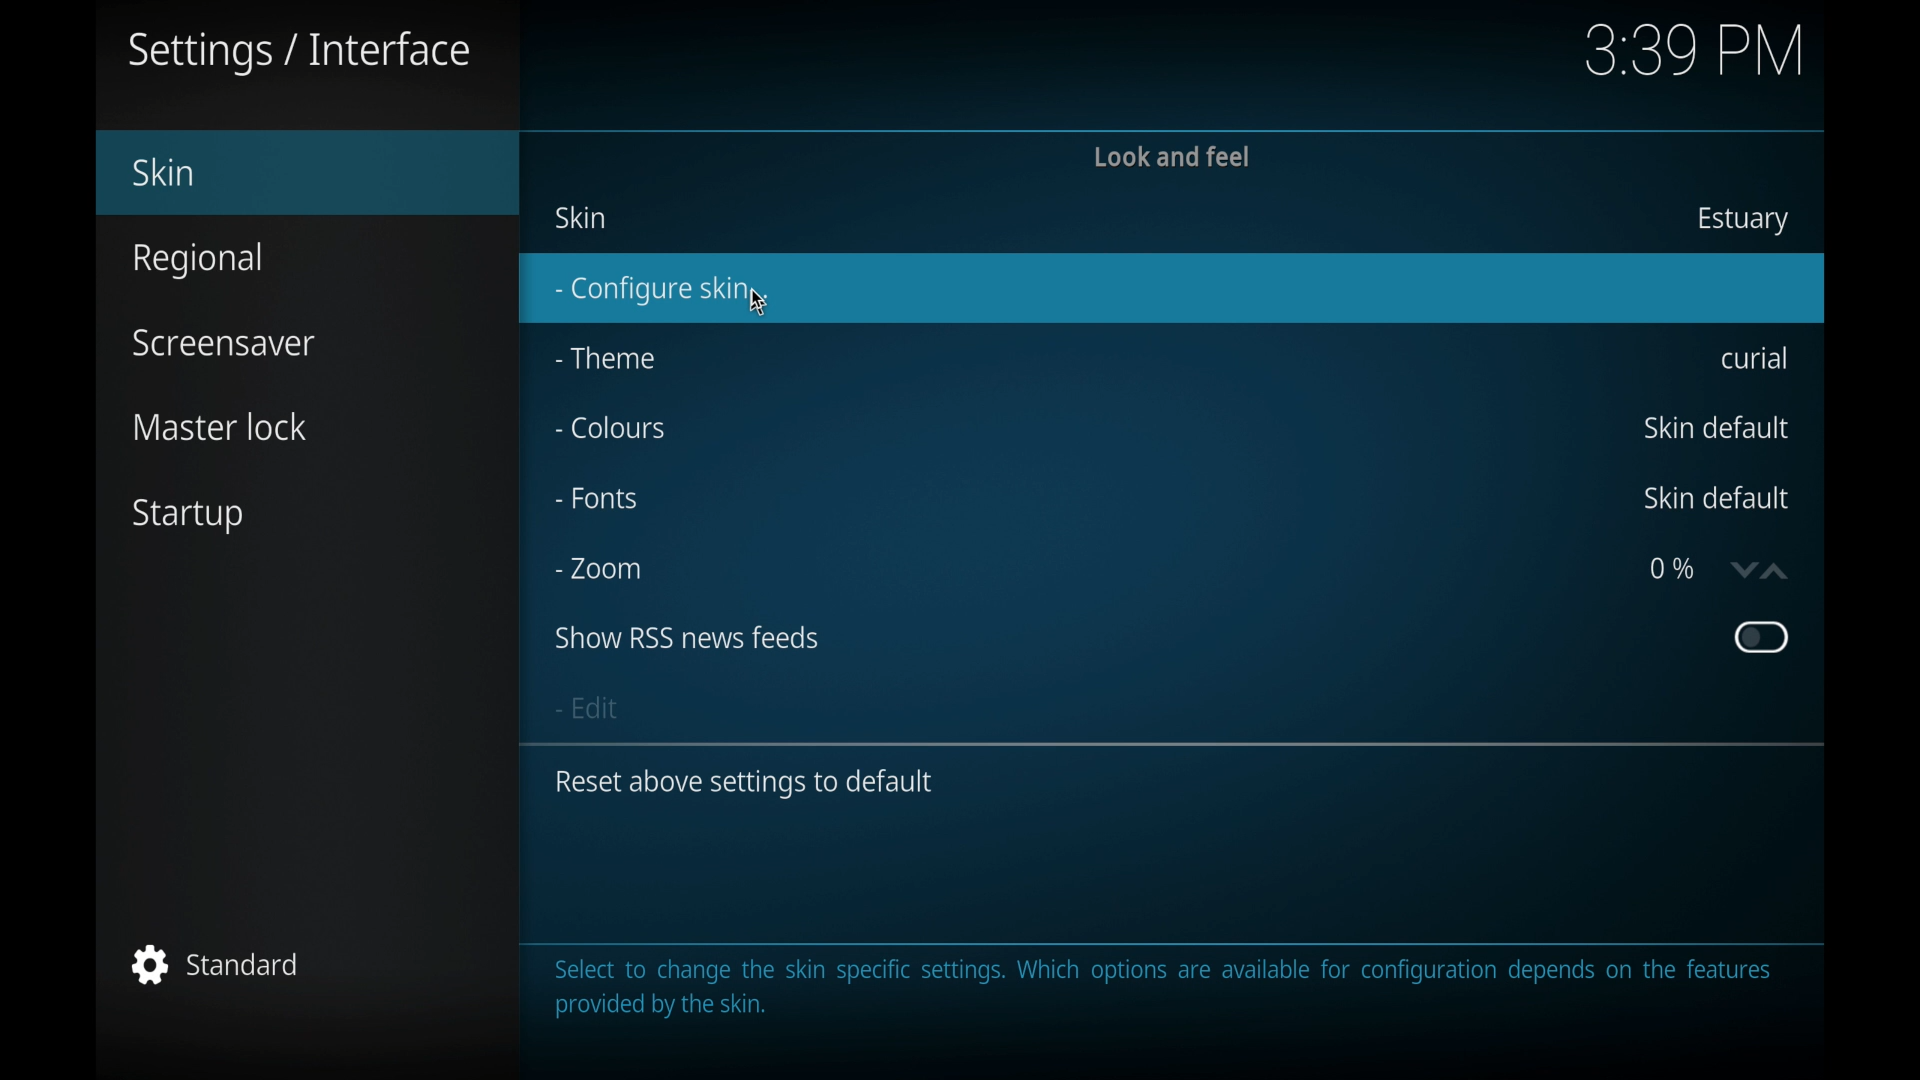  Describe the element at coordinates (222, 428) in the screenshot. I see `master lock` at that location.